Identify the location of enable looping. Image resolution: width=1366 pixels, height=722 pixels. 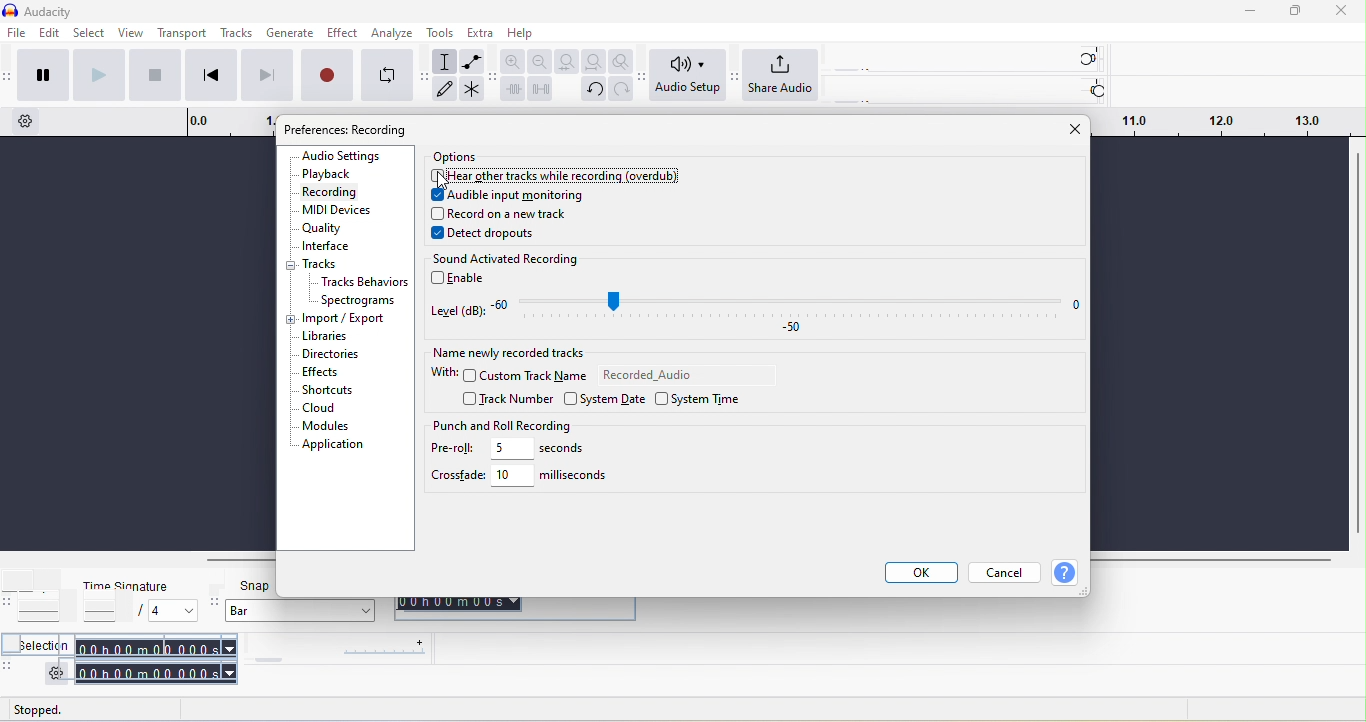
(388, 76).